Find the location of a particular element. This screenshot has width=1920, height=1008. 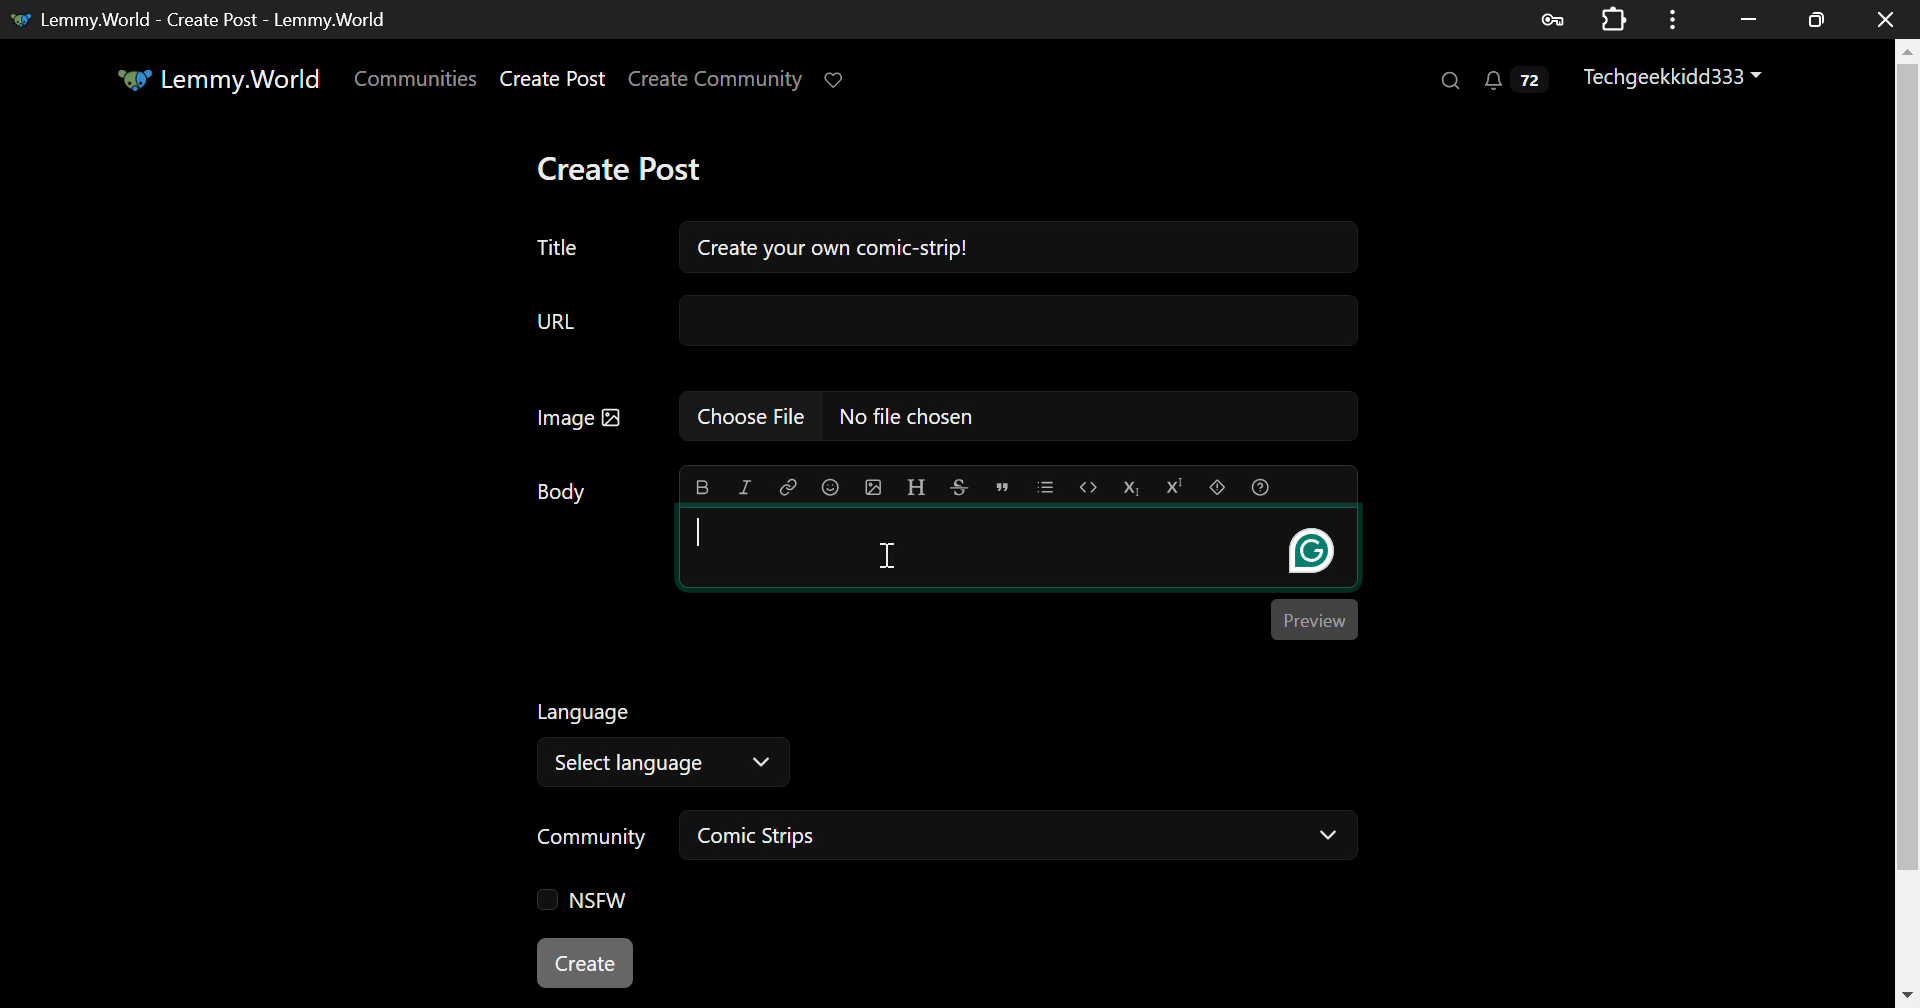

Bold is located at coordinates (701, 489).